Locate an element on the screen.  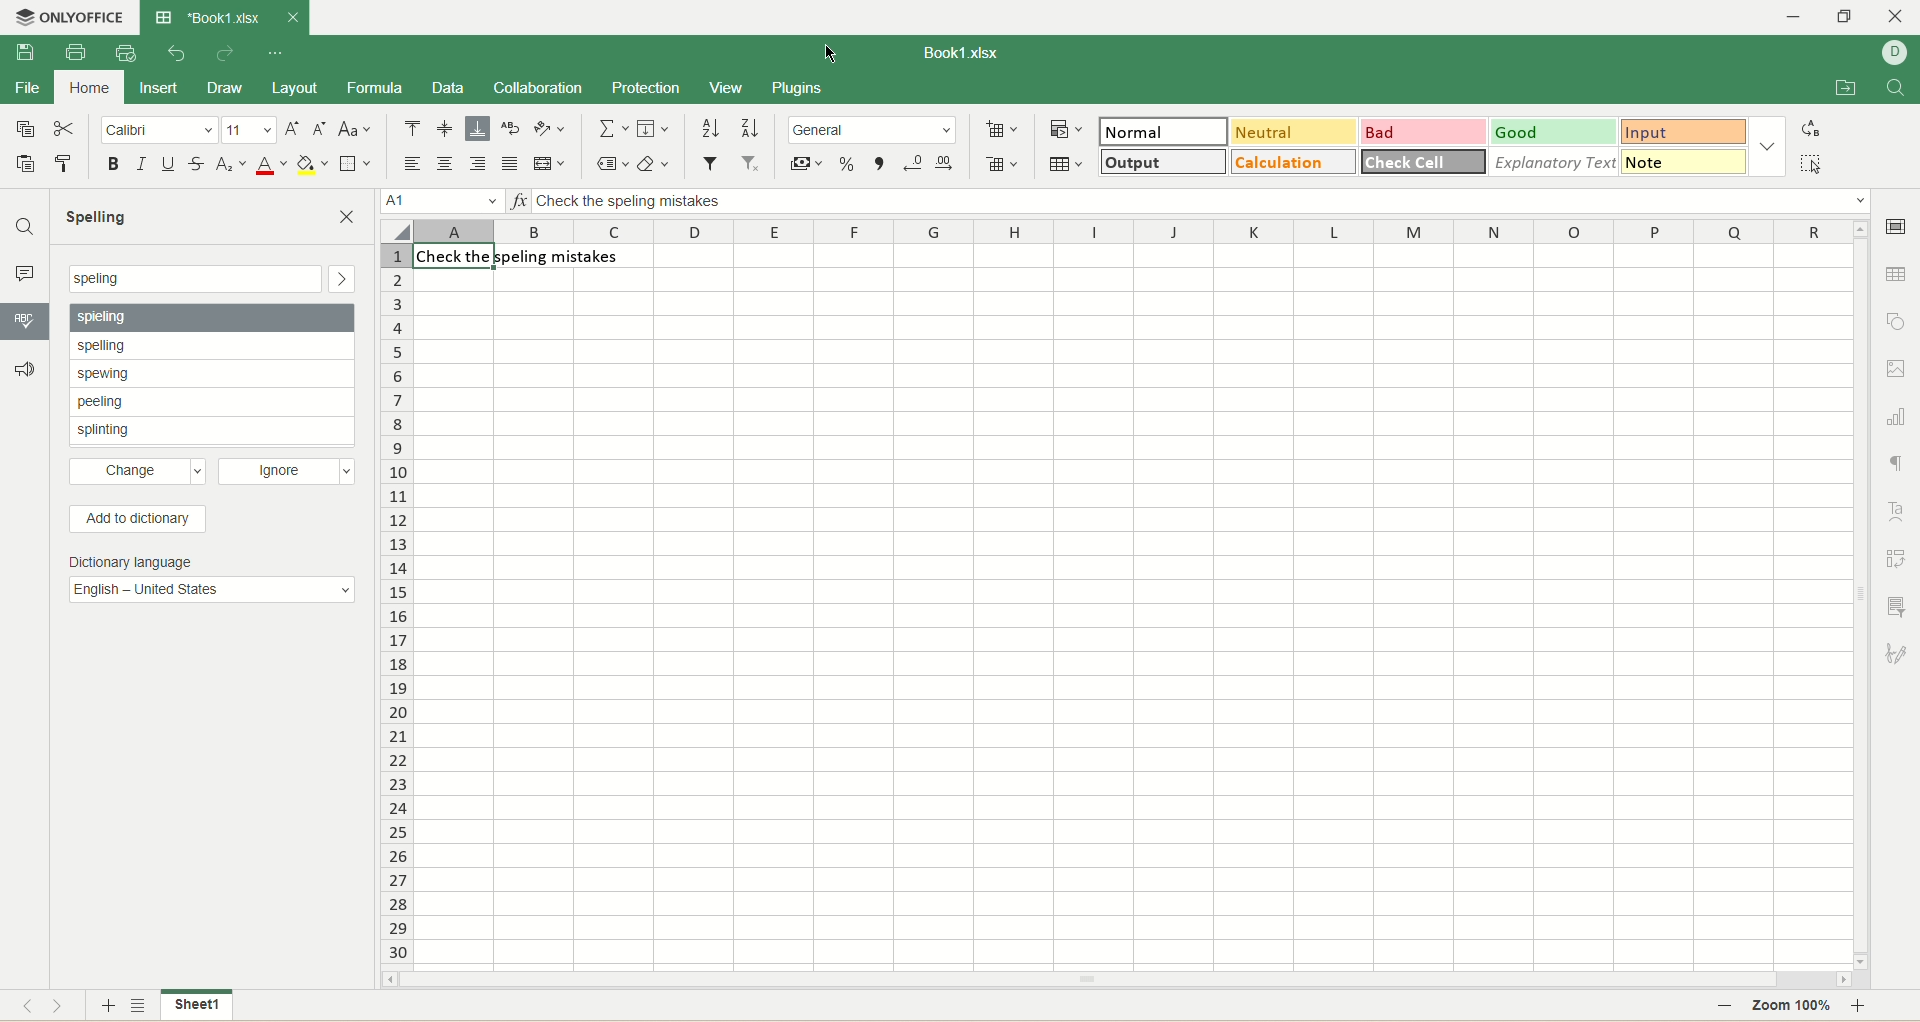
change case is located at coordinates (354, 131).